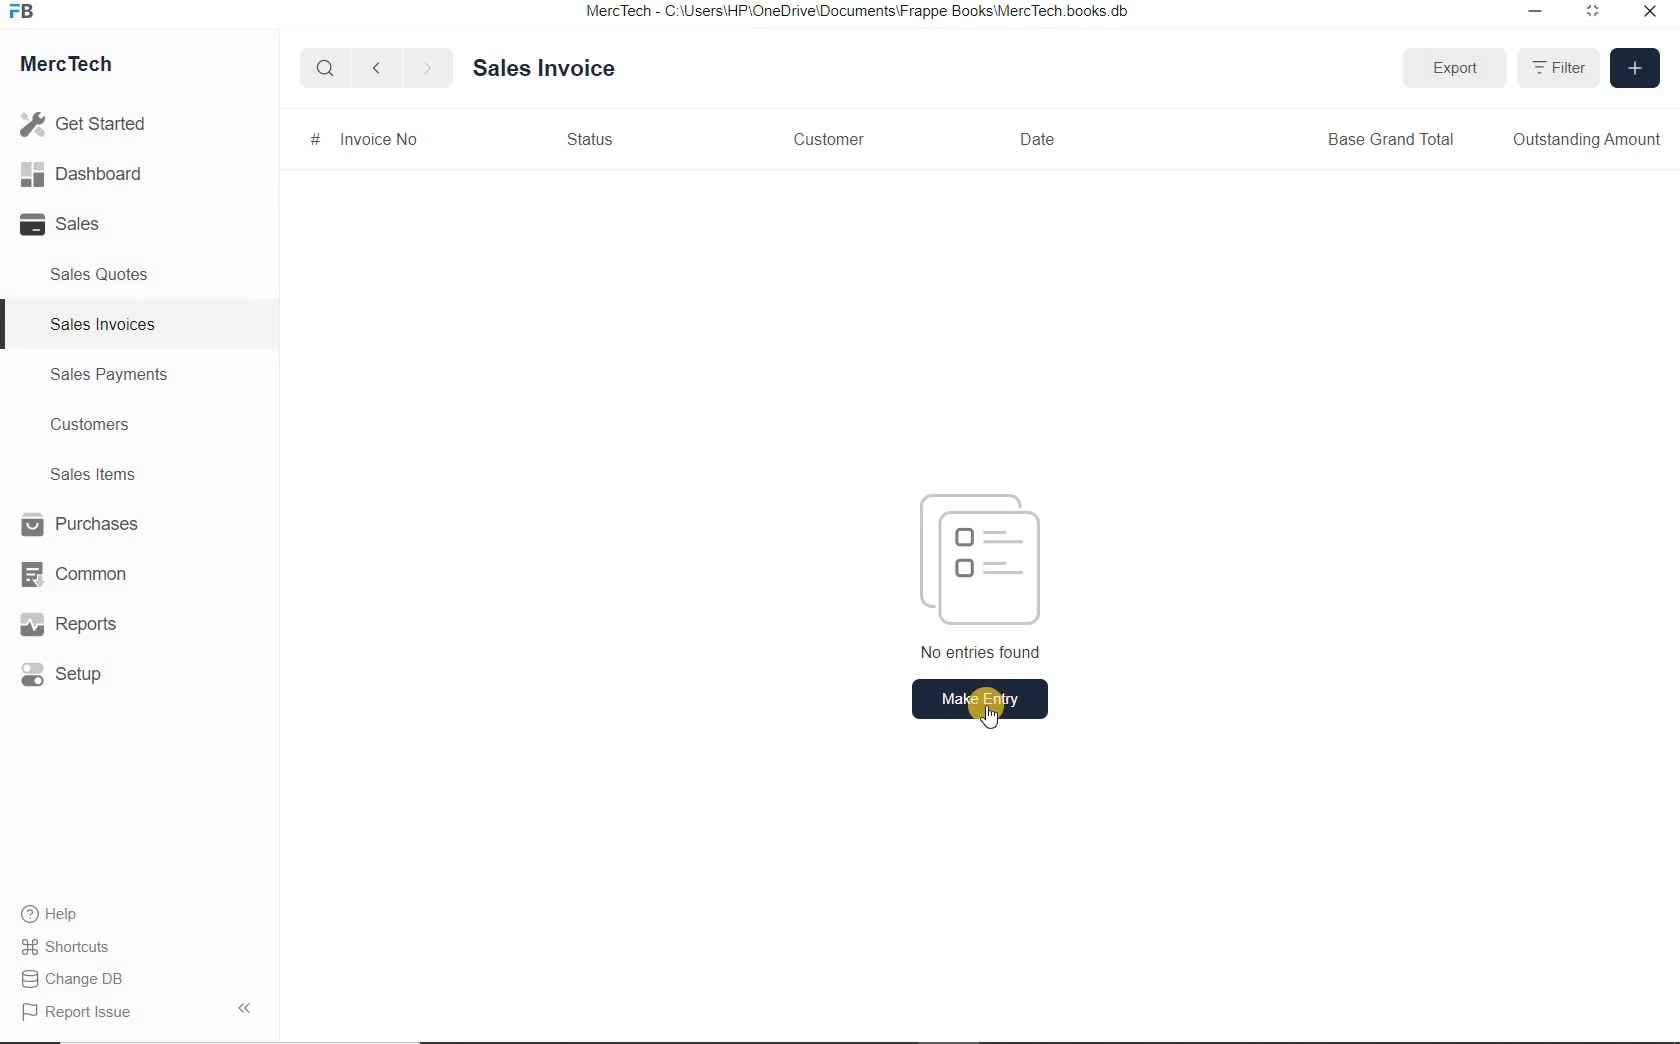  What do you see at coordinates (1648, 14) in the screenshot?
I see `Close` at bounding box center [1648, 14].